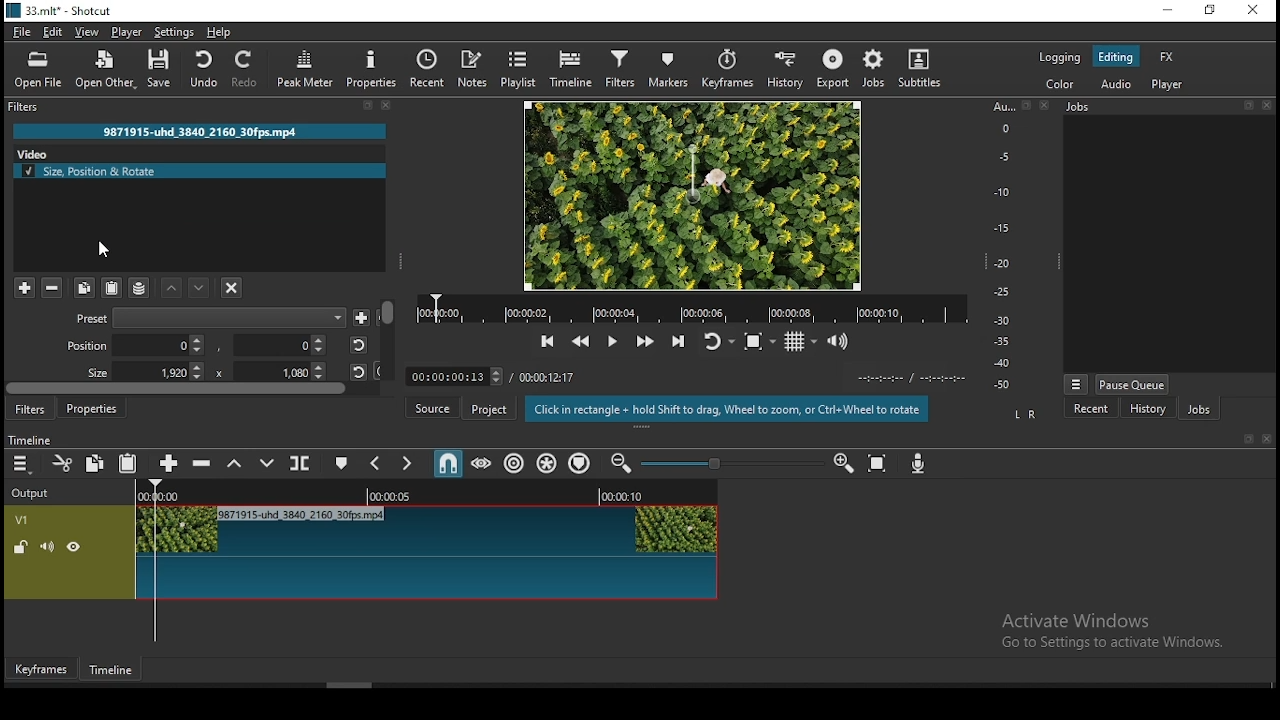 The image size is (1280, 720). Describe the element at coordinates (481, 462) in the screenshot. I see `scrub while dragging` at that location.